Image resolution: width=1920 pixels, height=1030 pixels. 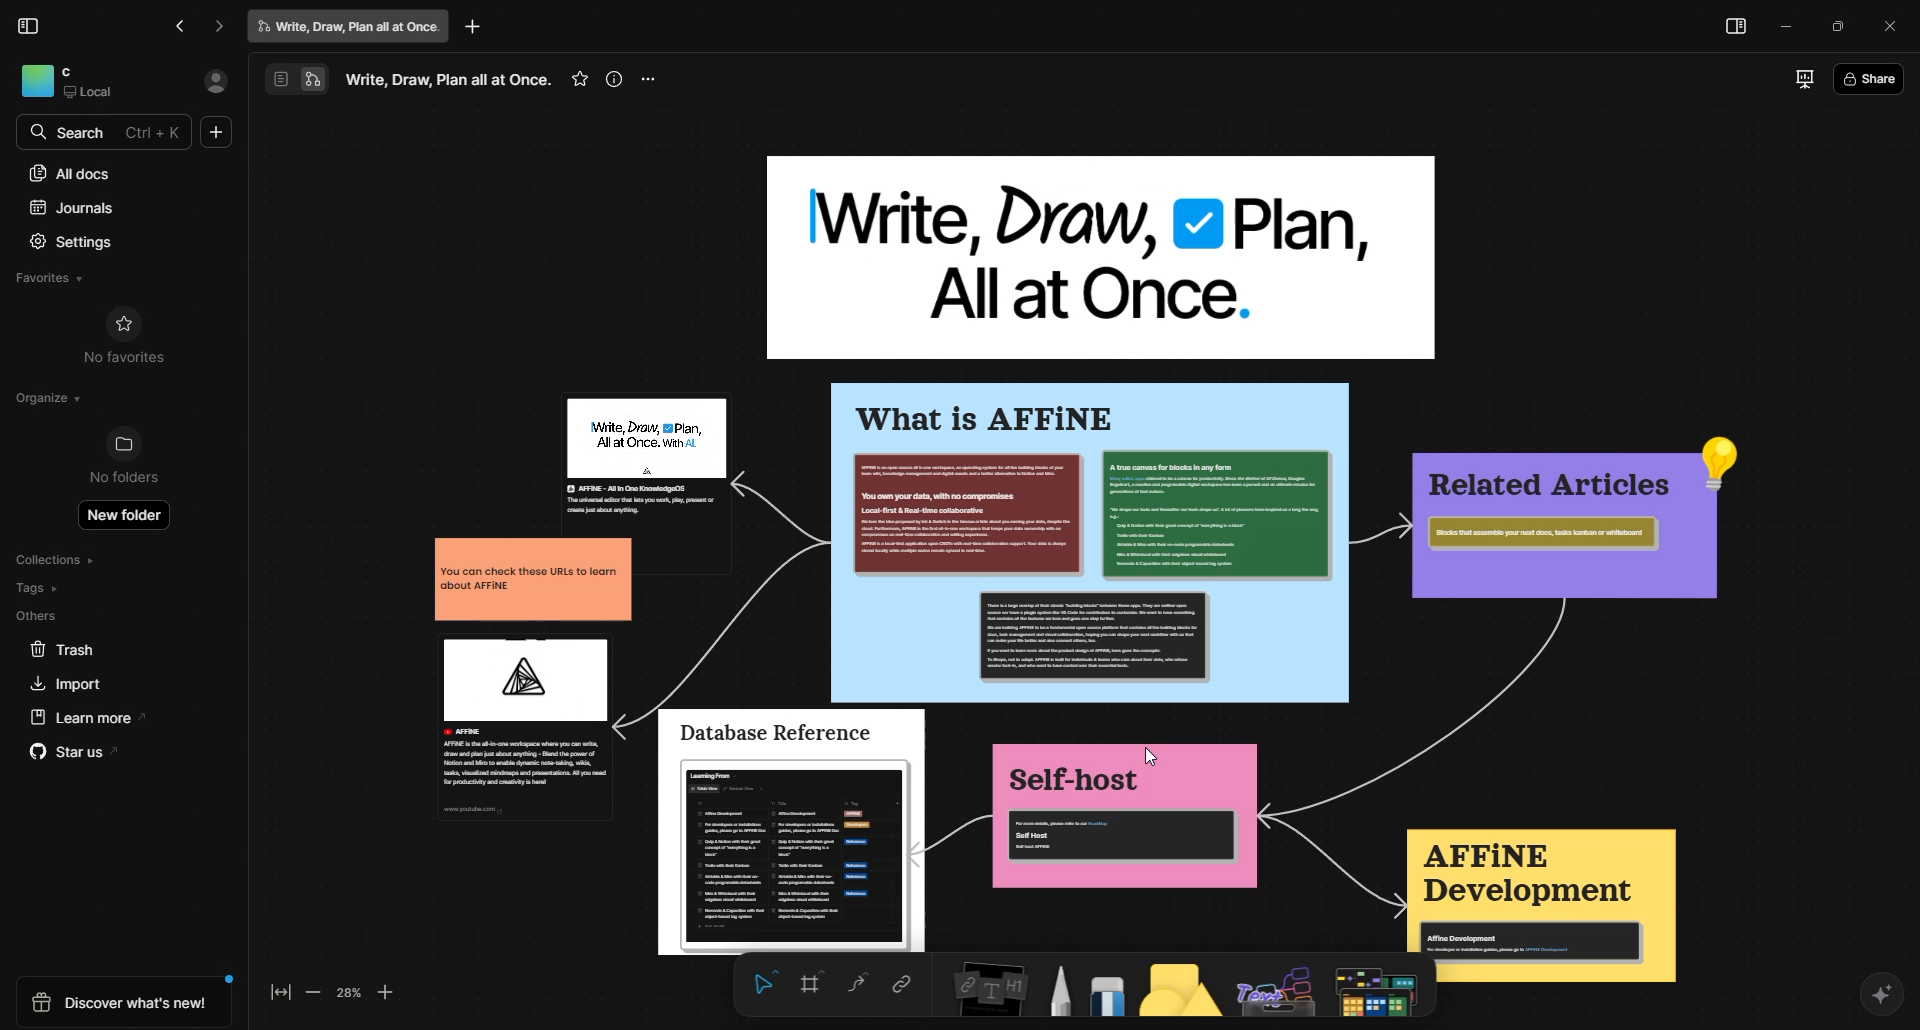 What do you see at coordinates (847, 981) in the screenshot?
I see `join` at bounding box center [847, 981].